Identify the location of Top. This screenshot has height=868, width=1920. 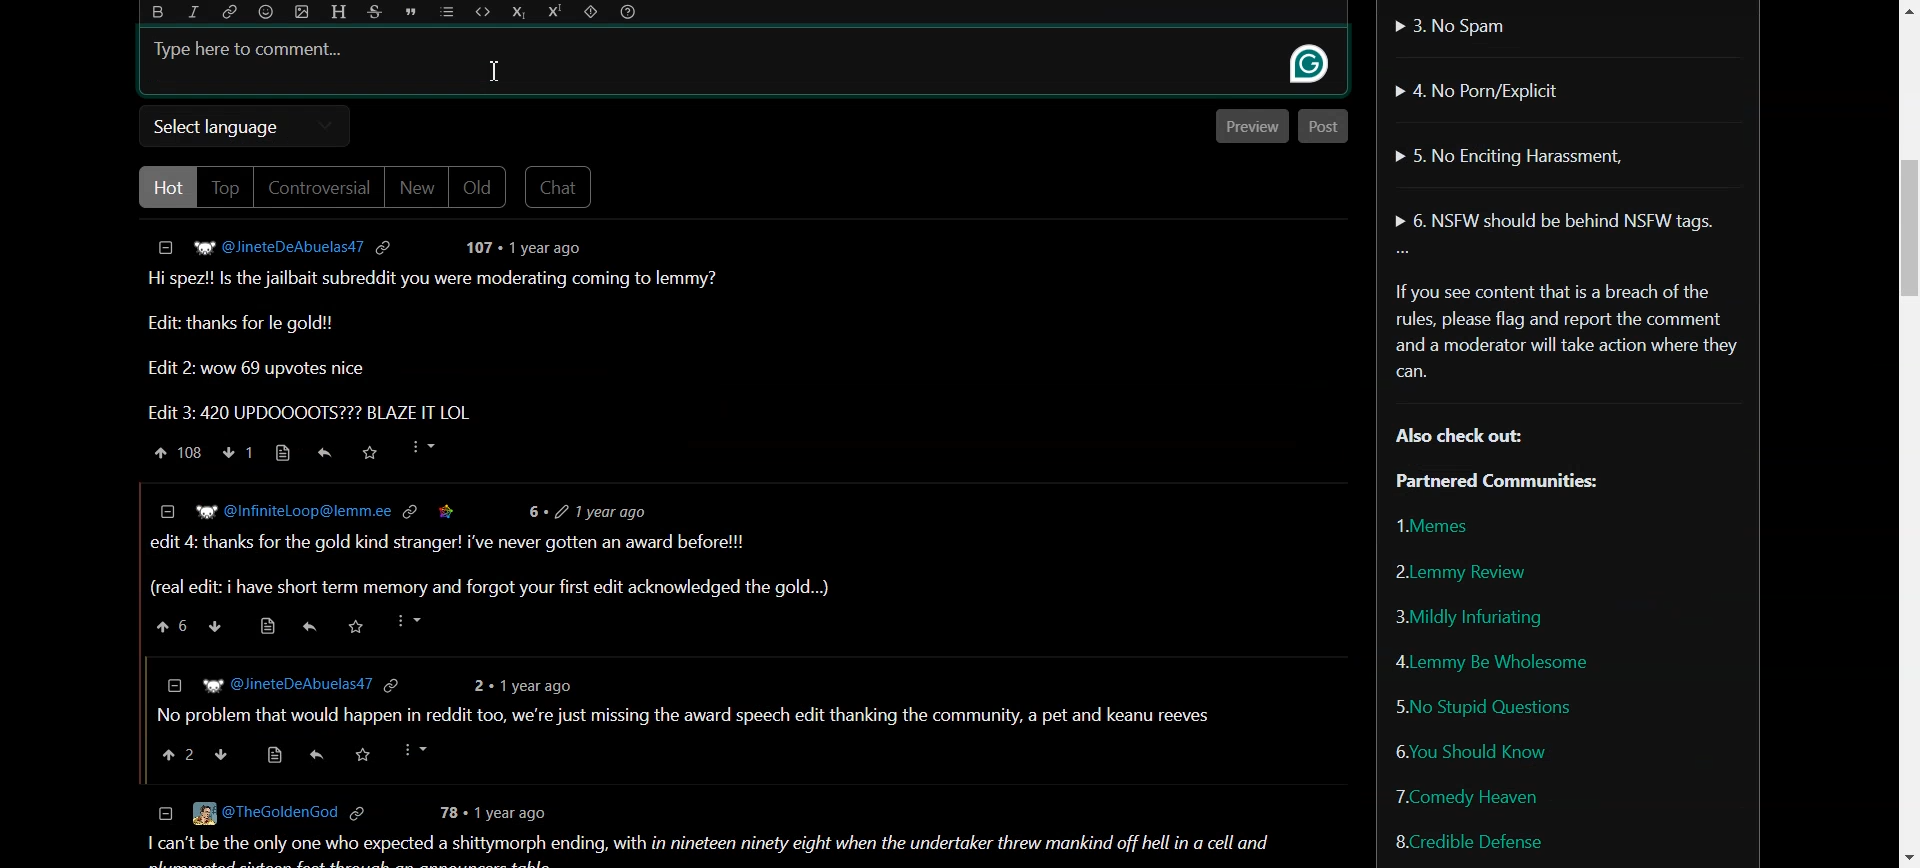
(224, 187).